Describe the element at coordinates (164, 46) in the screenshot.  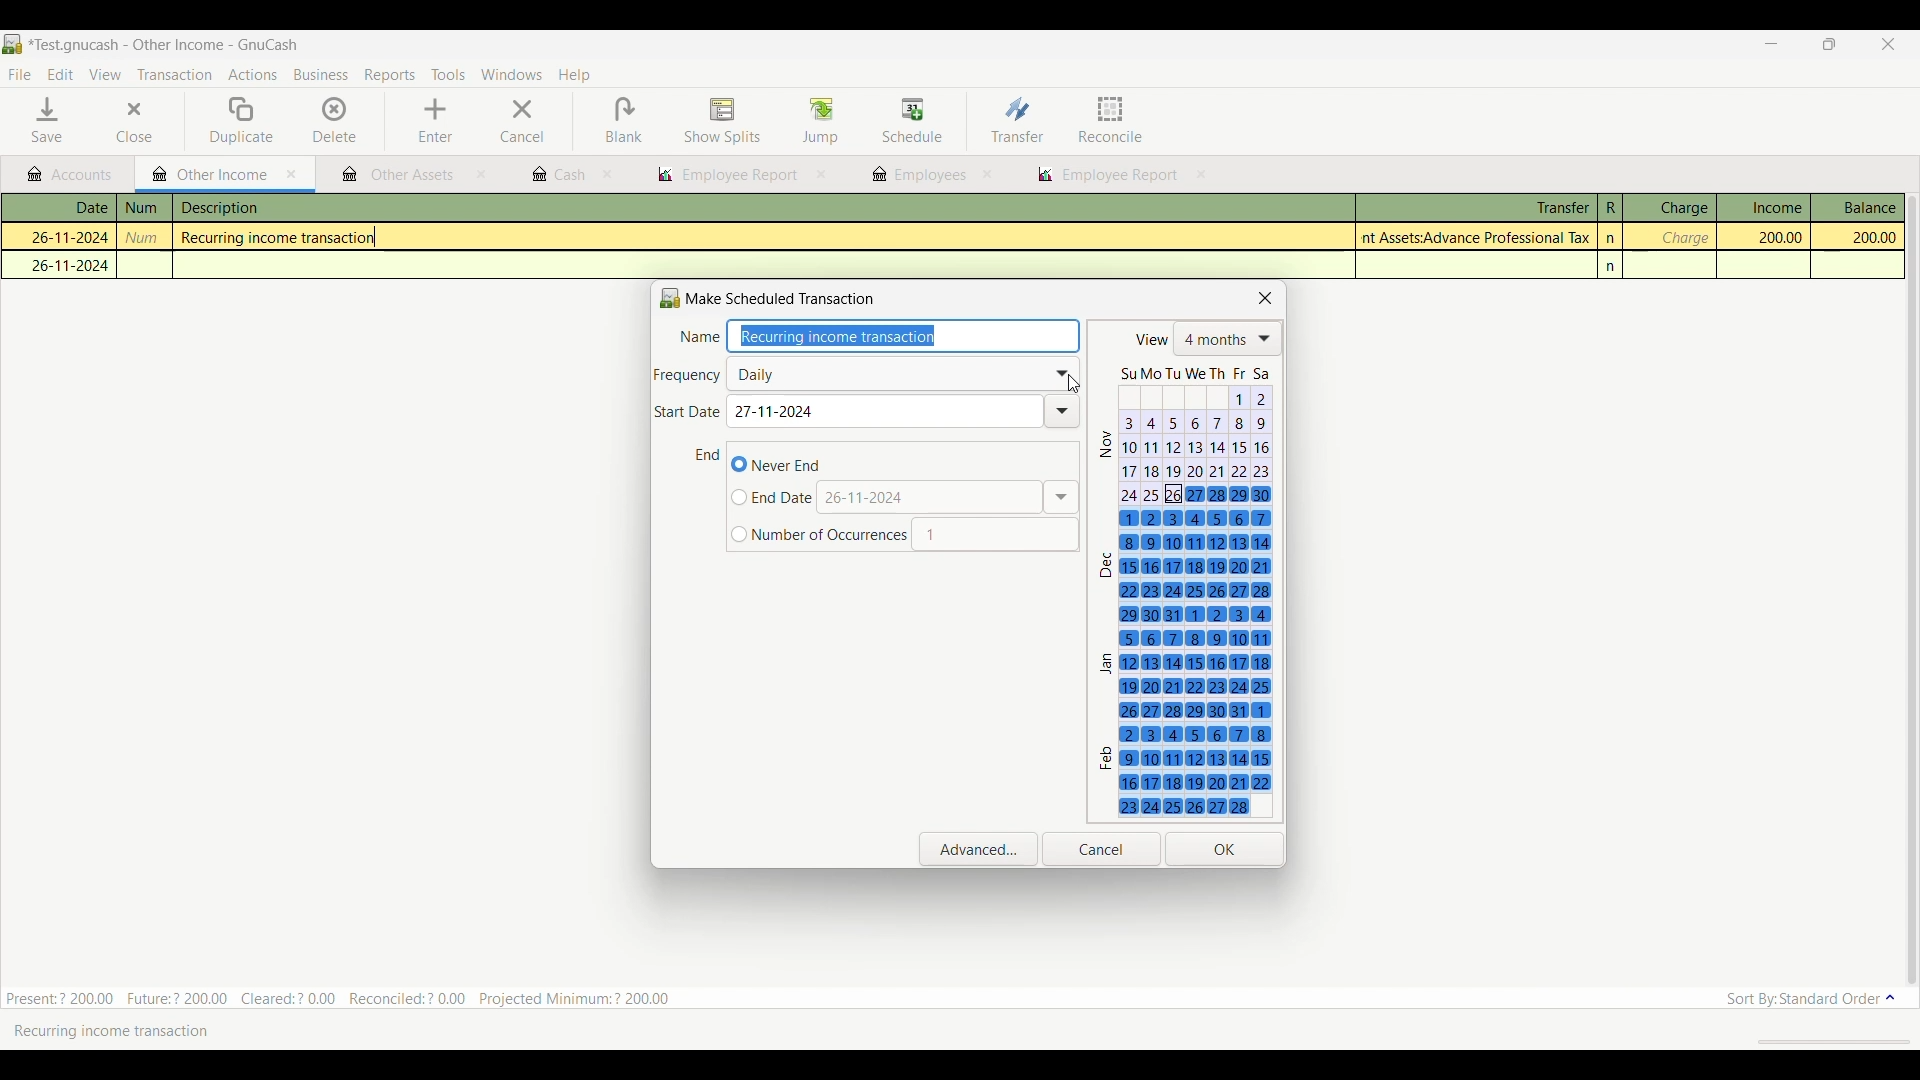
I see `Project and software name ` at that location.